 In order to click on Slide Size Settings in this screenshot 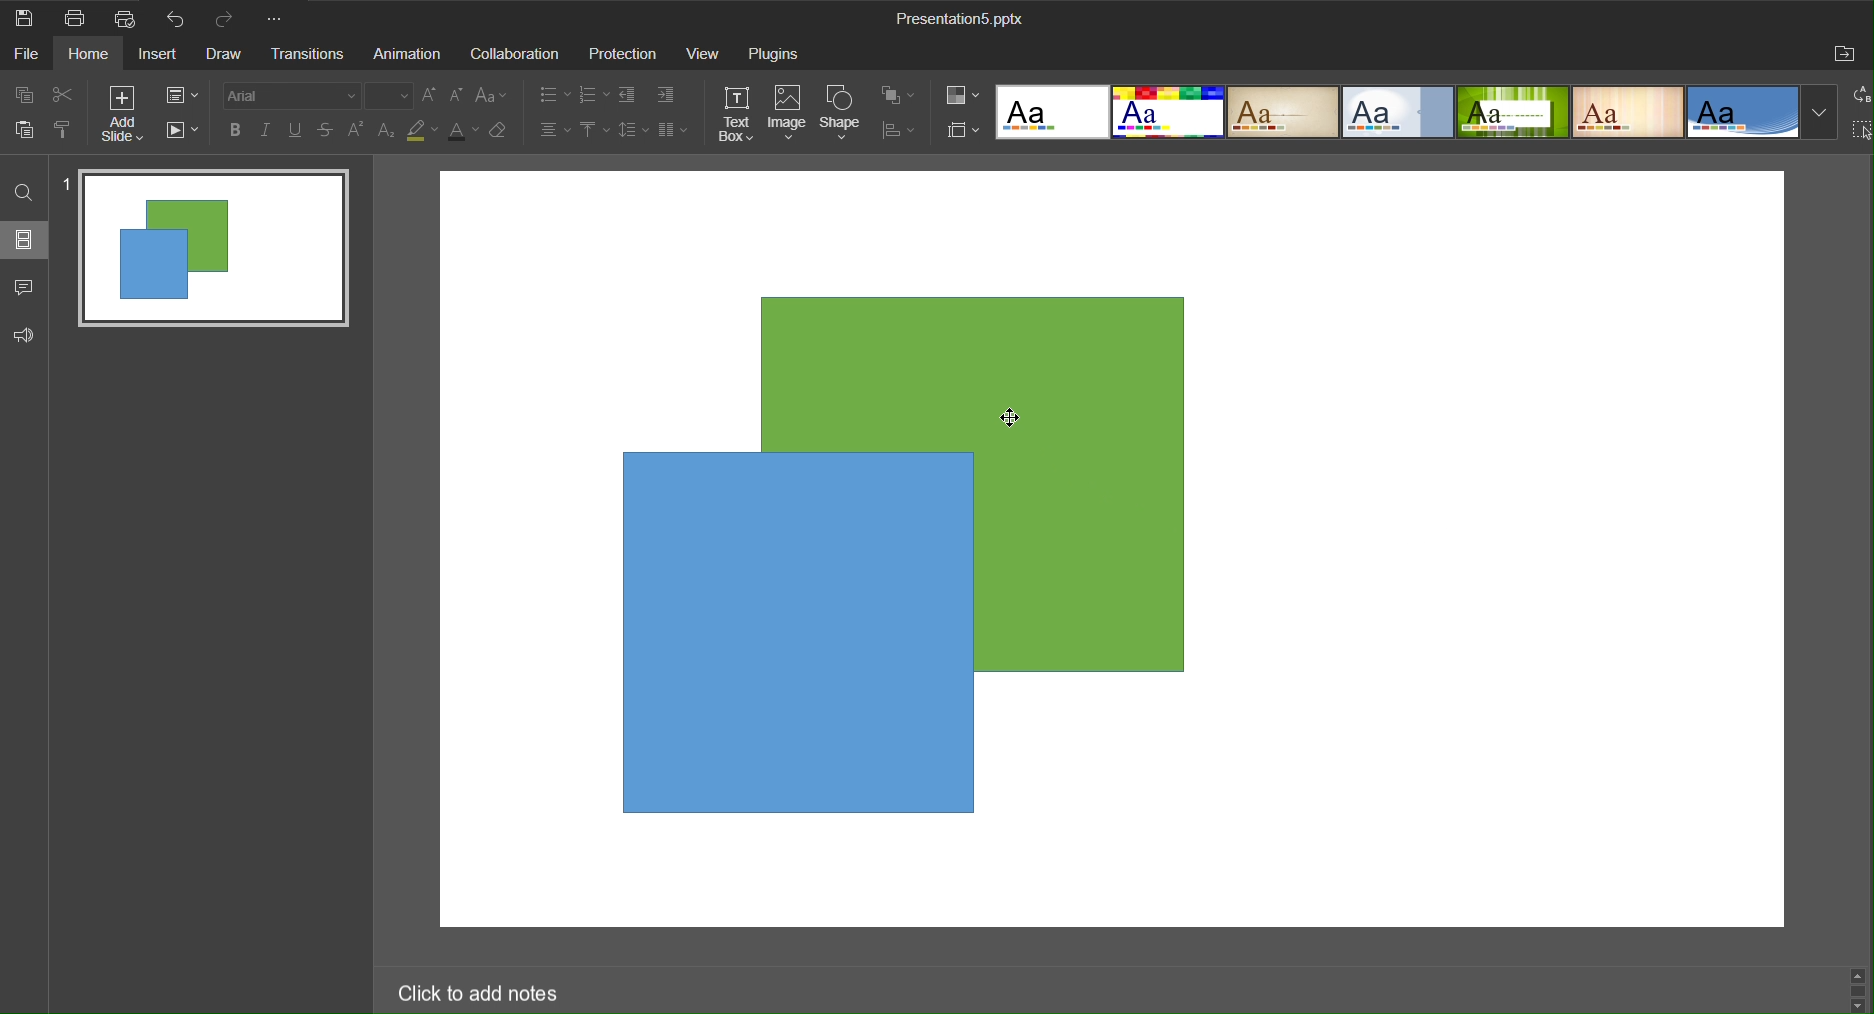, I will do `click(959, 130)`.